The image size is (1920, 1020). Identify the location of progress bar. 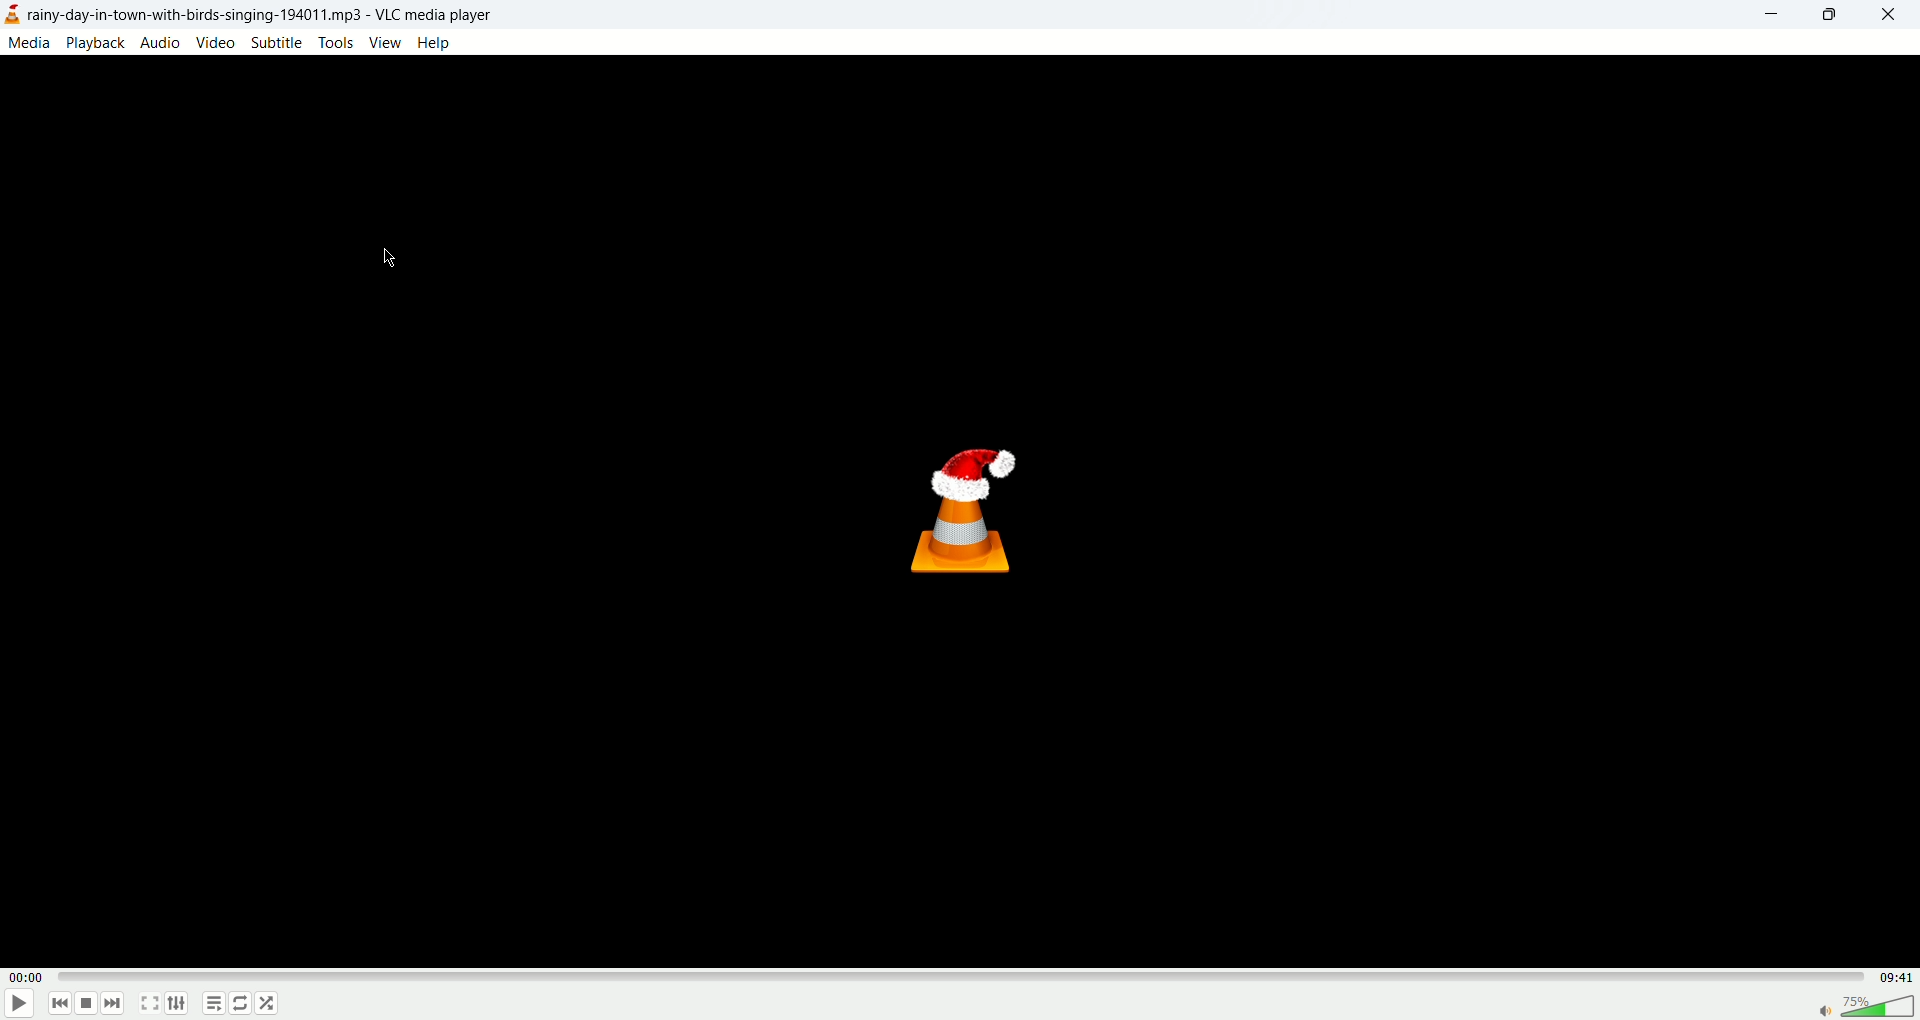
(957, 977).